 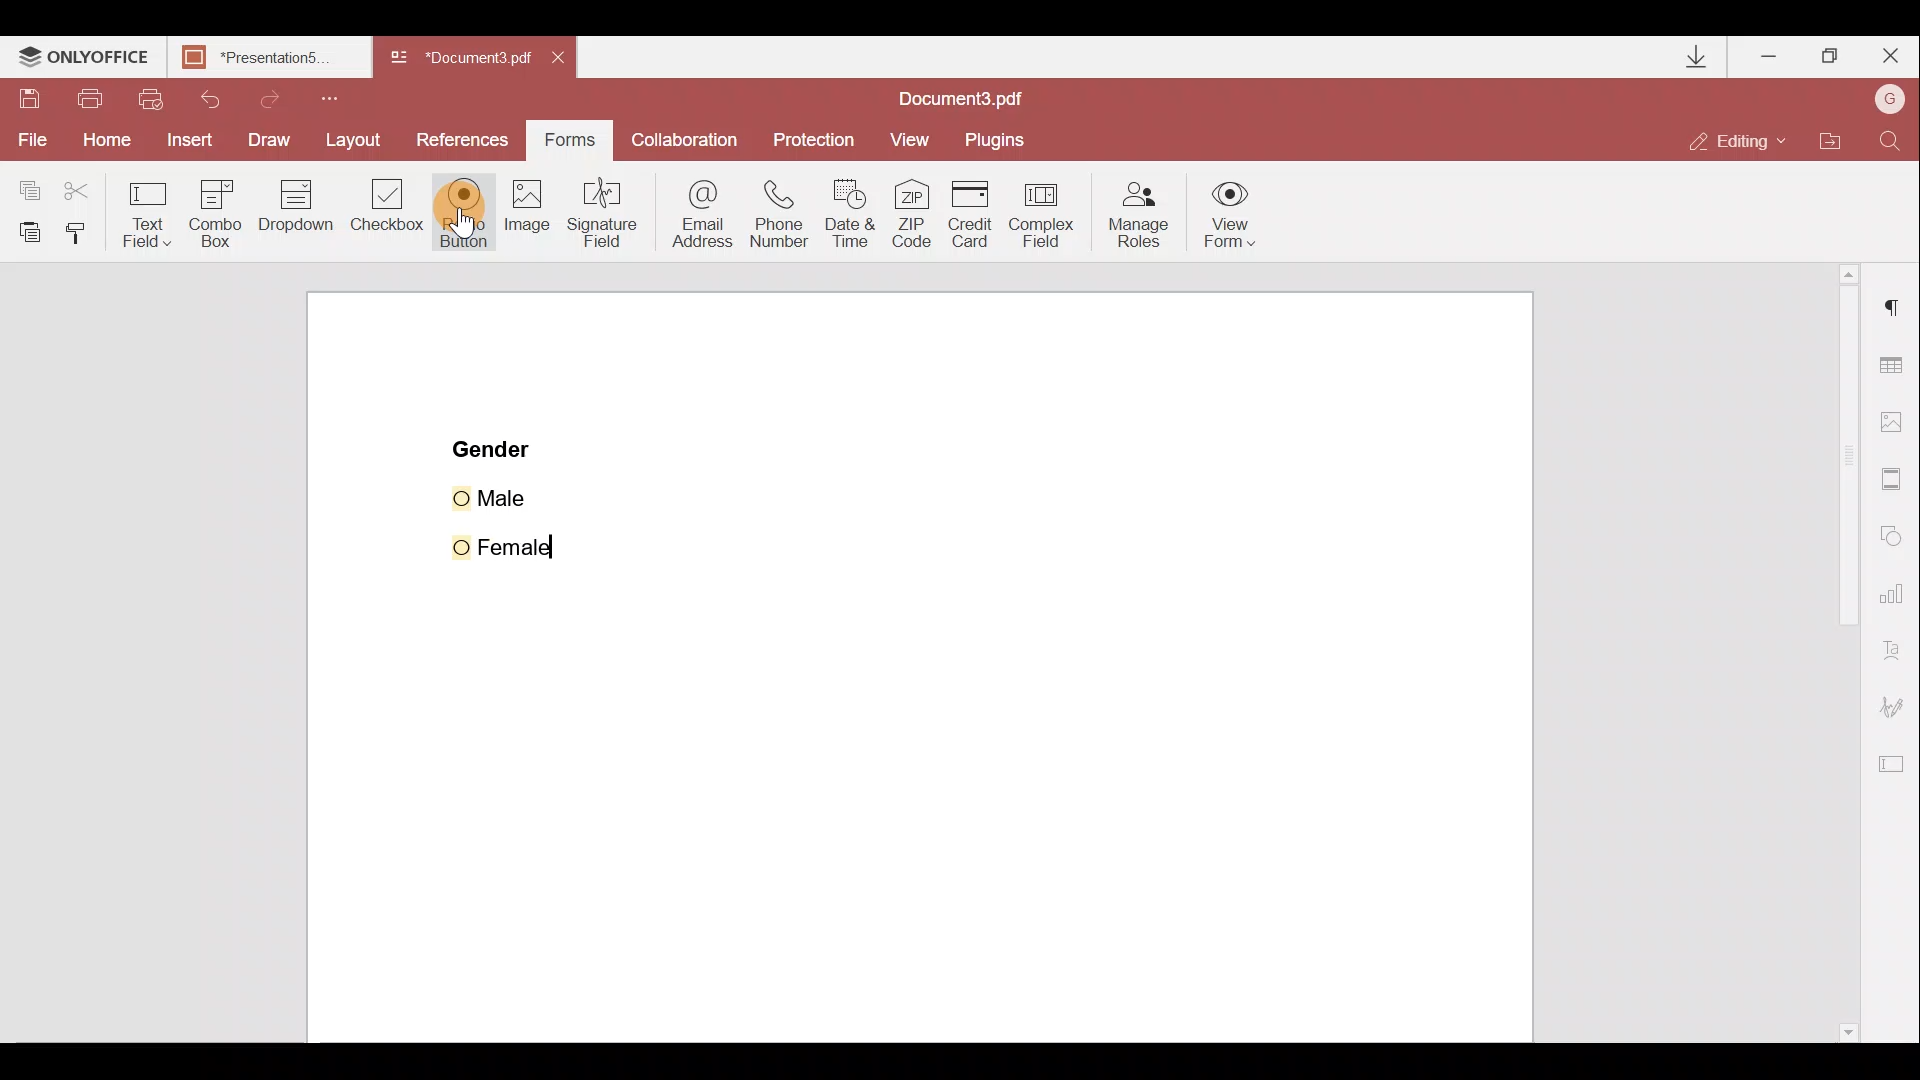 I want to click on Redo, so click(x=288, y=99).